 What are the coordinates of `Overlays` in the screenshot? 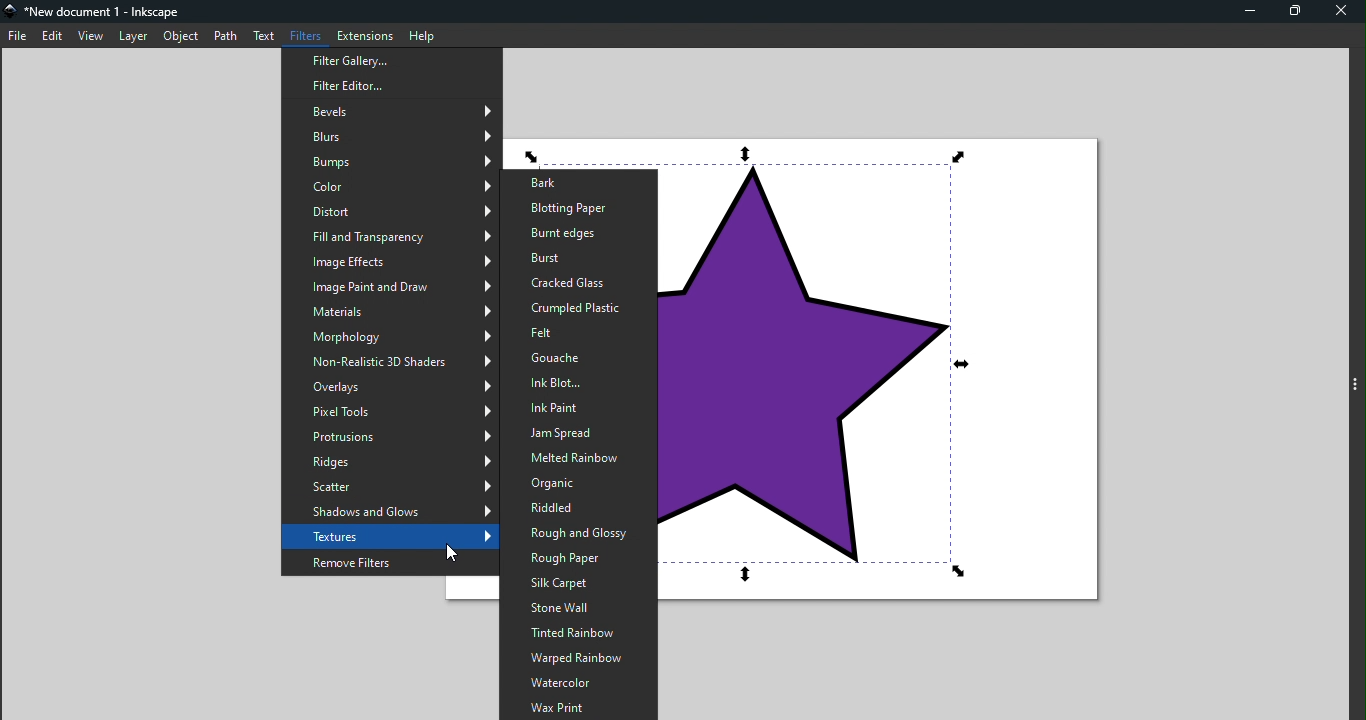 It's located at (390, 389).